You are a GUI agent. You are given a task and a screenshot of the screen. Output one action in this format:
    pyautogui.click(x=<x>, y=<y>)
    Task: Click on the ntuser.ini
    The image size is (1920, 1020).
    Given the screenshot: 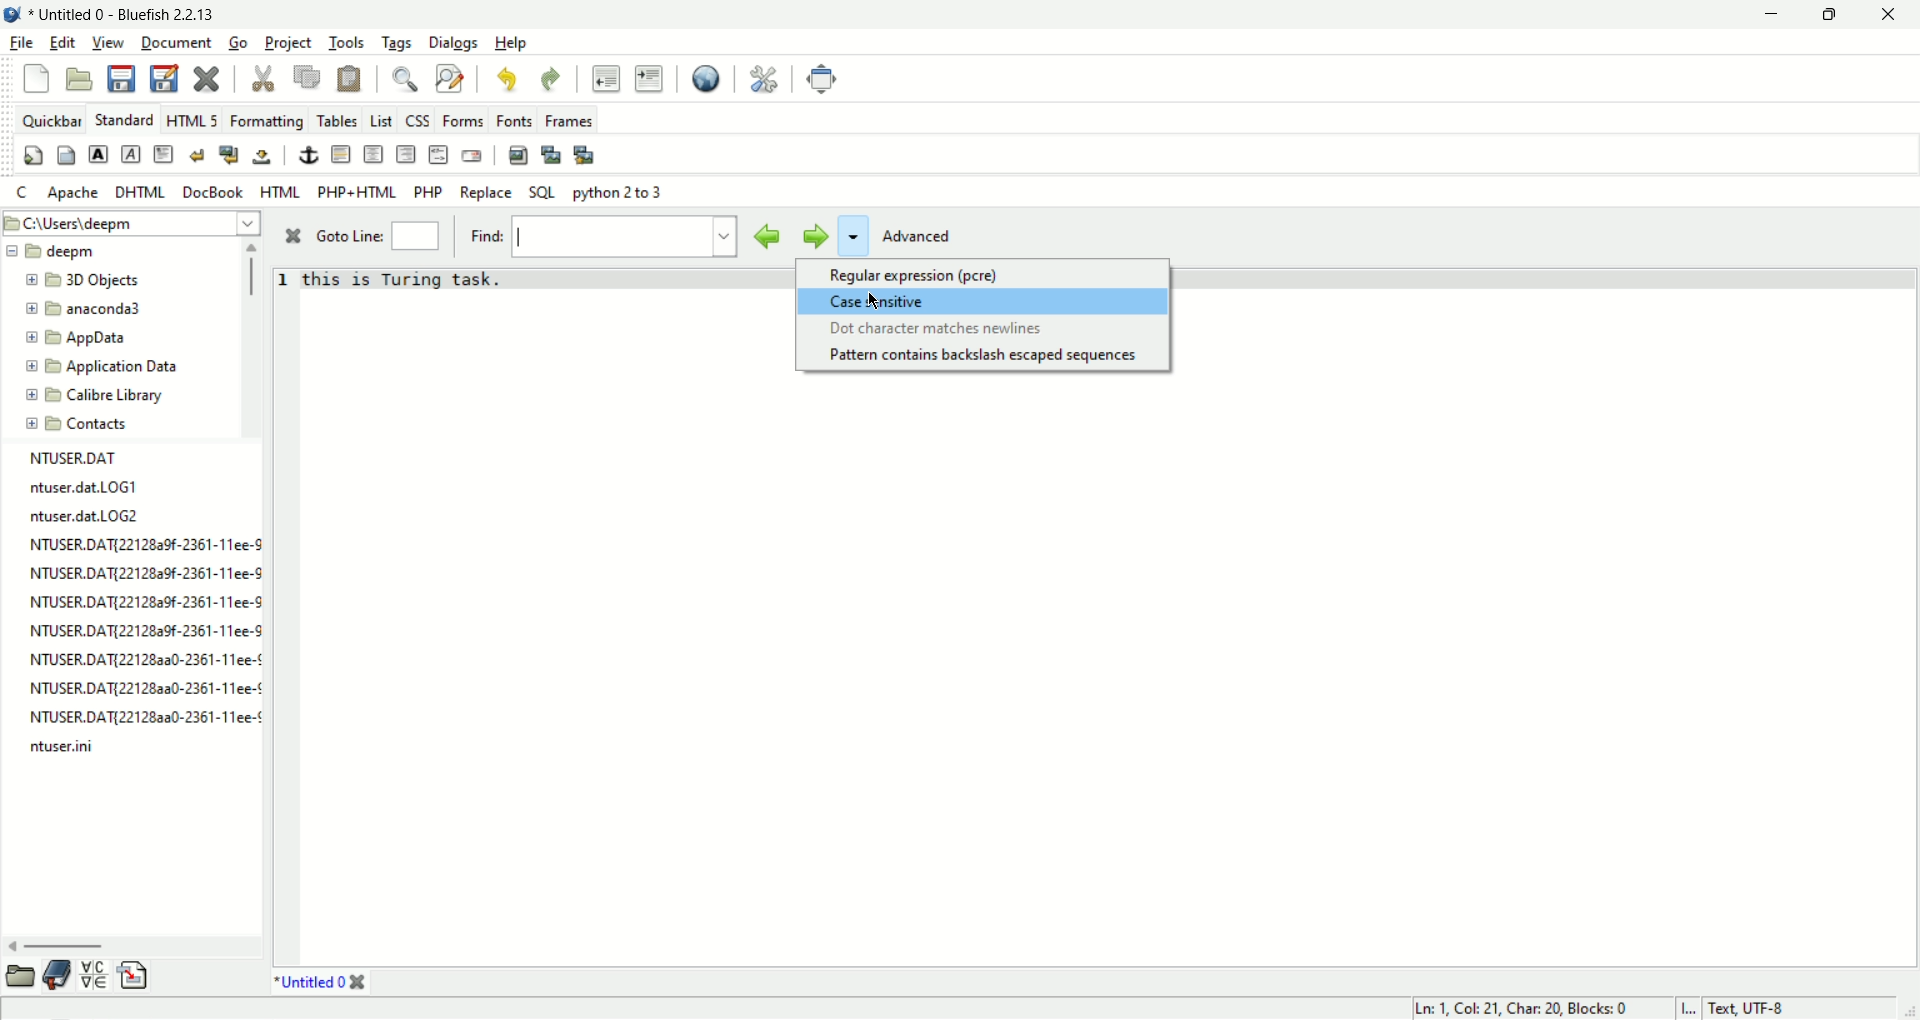 What is the action you would take?
    pyautogui.click(x=66, y=750)
    